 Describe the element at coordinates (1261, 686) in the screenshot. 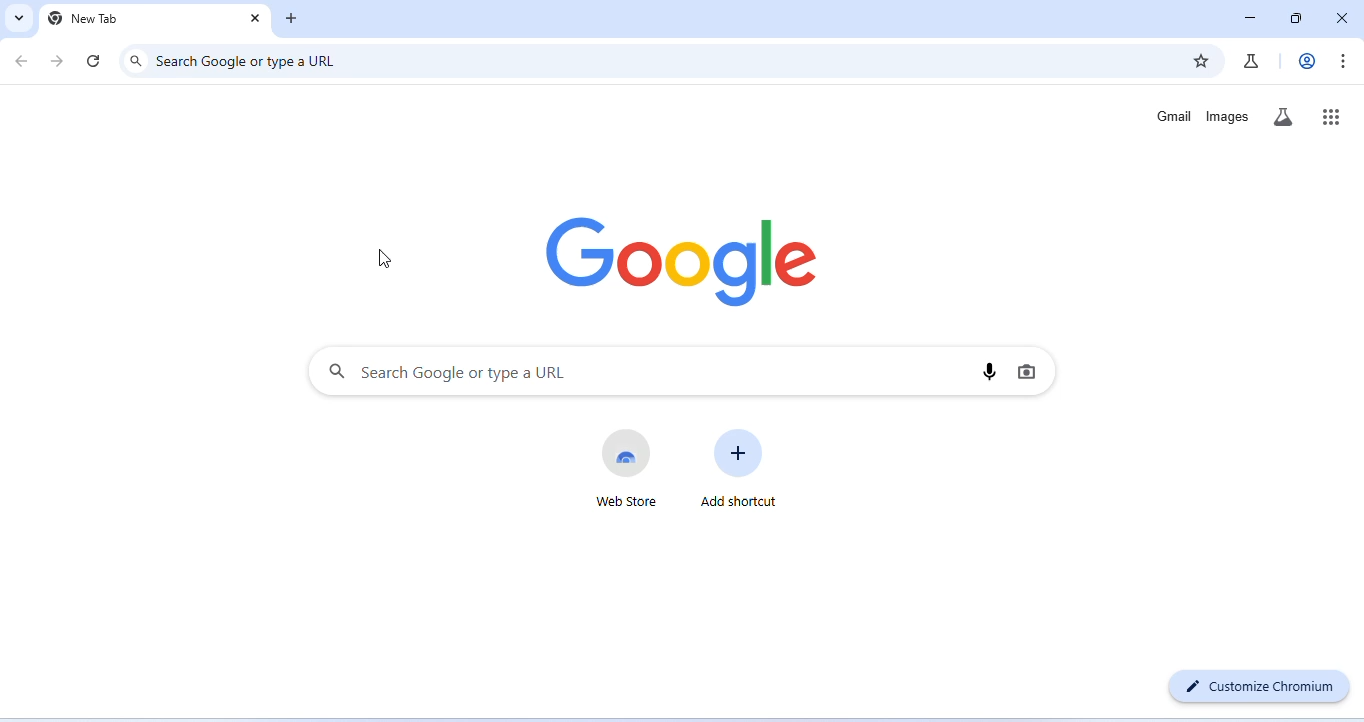

I see `customize chromium` at that location.